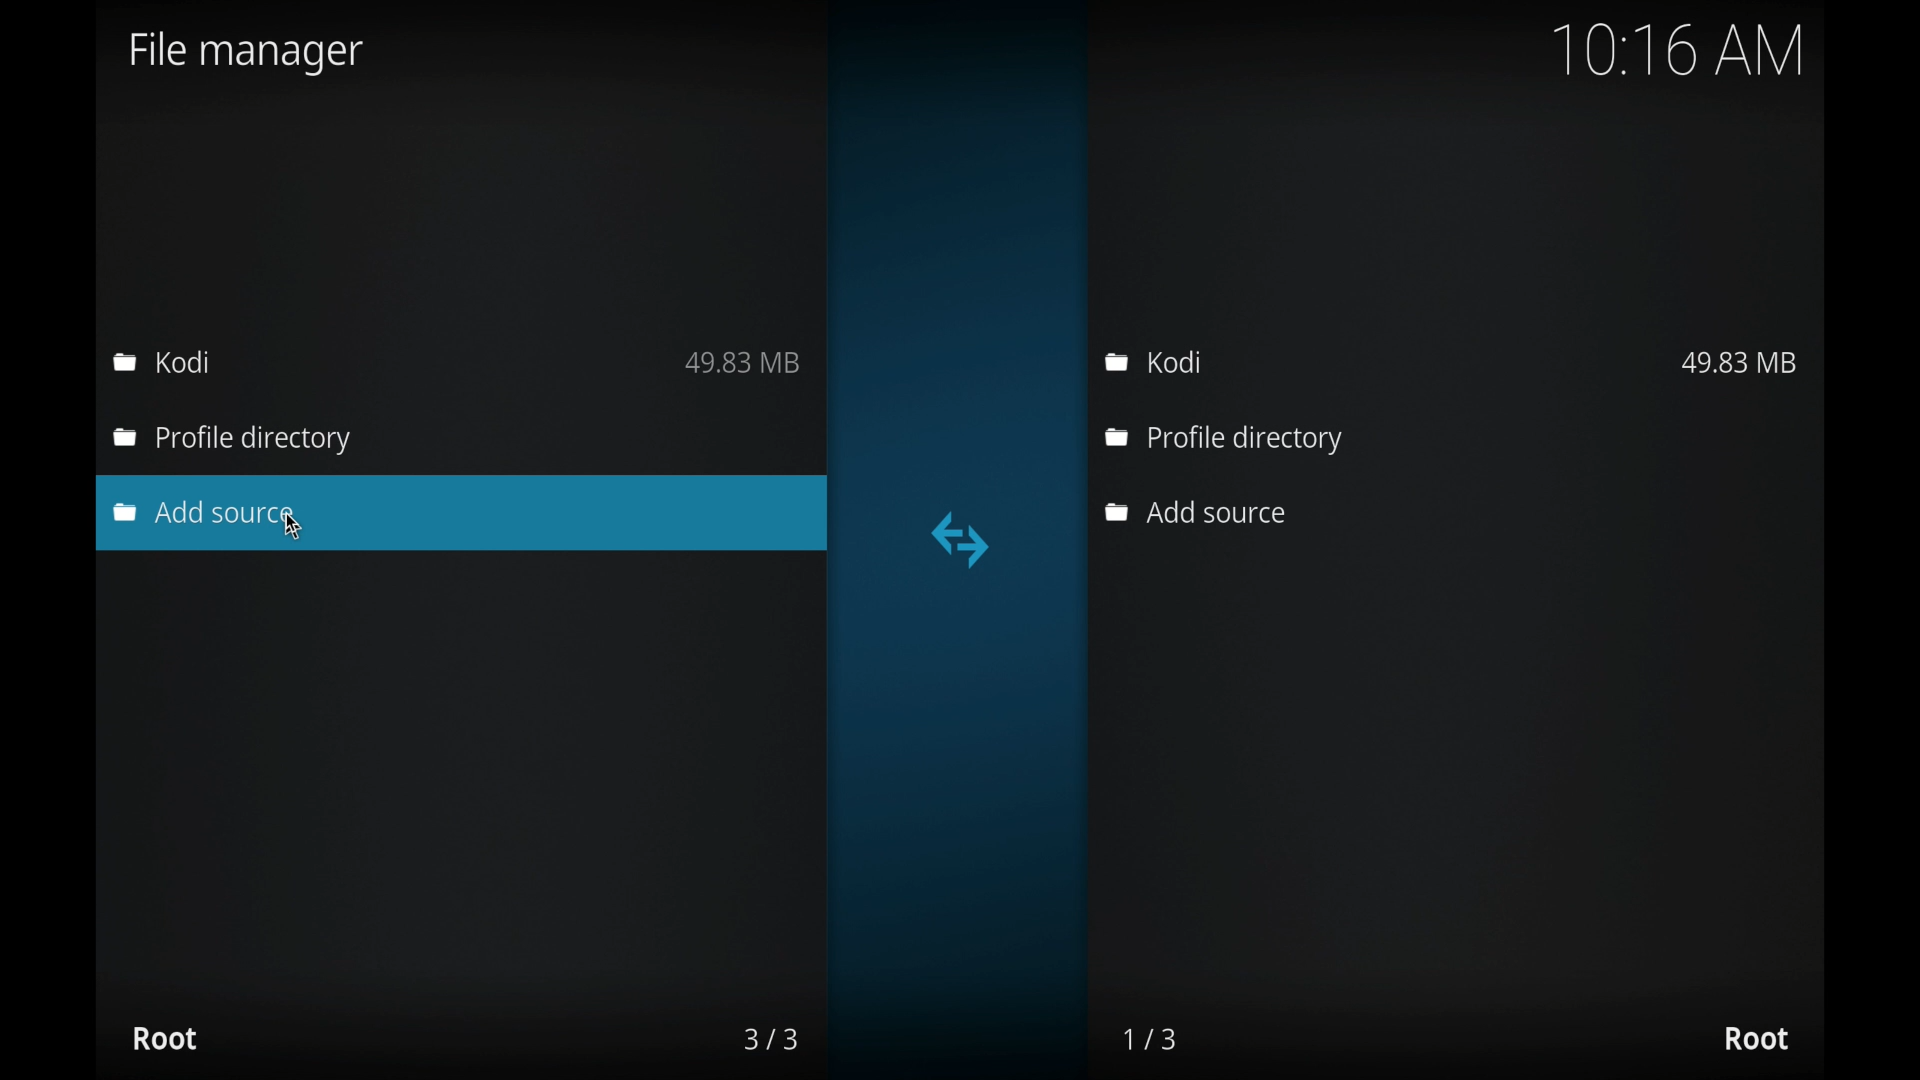  I want to click on connector, so click(961, 540).